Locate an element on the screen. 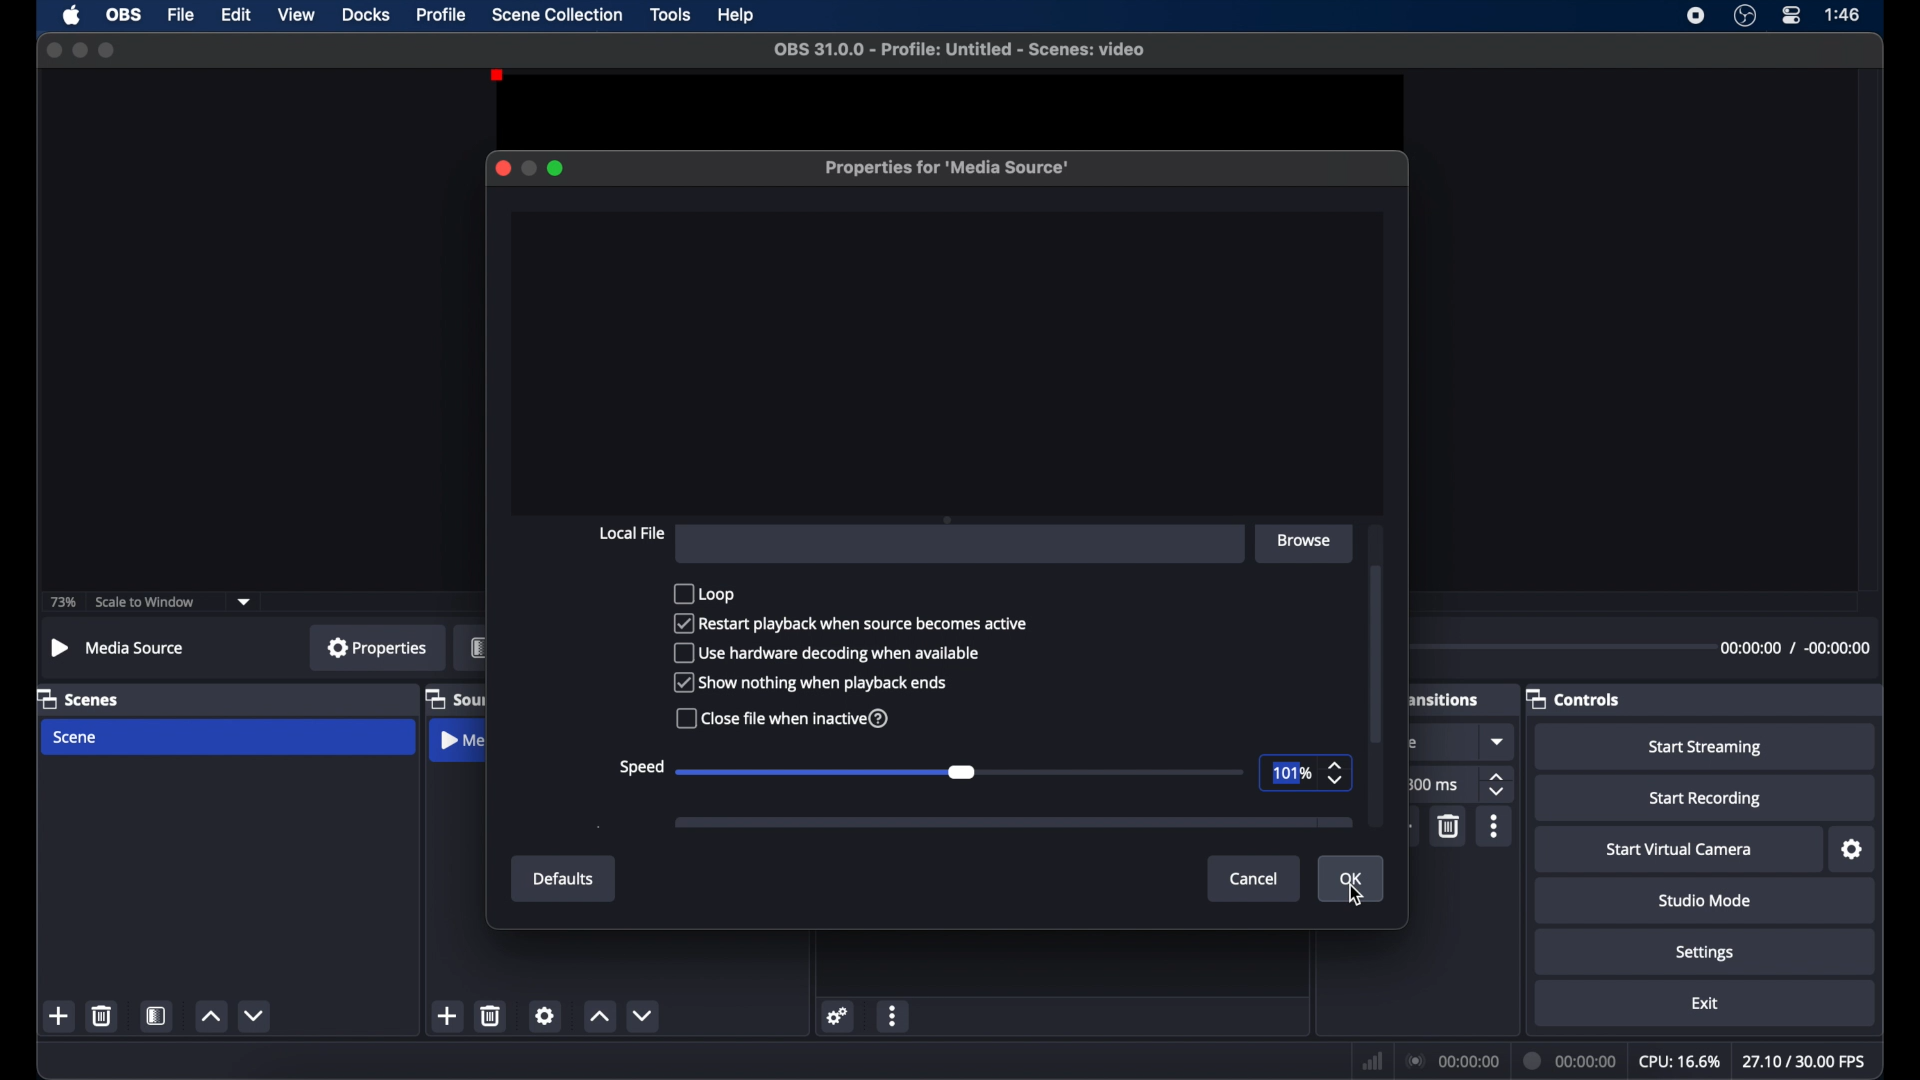 The height and width of the screenshot is (1080, 1920). add is located at coordinates (446, 1015).